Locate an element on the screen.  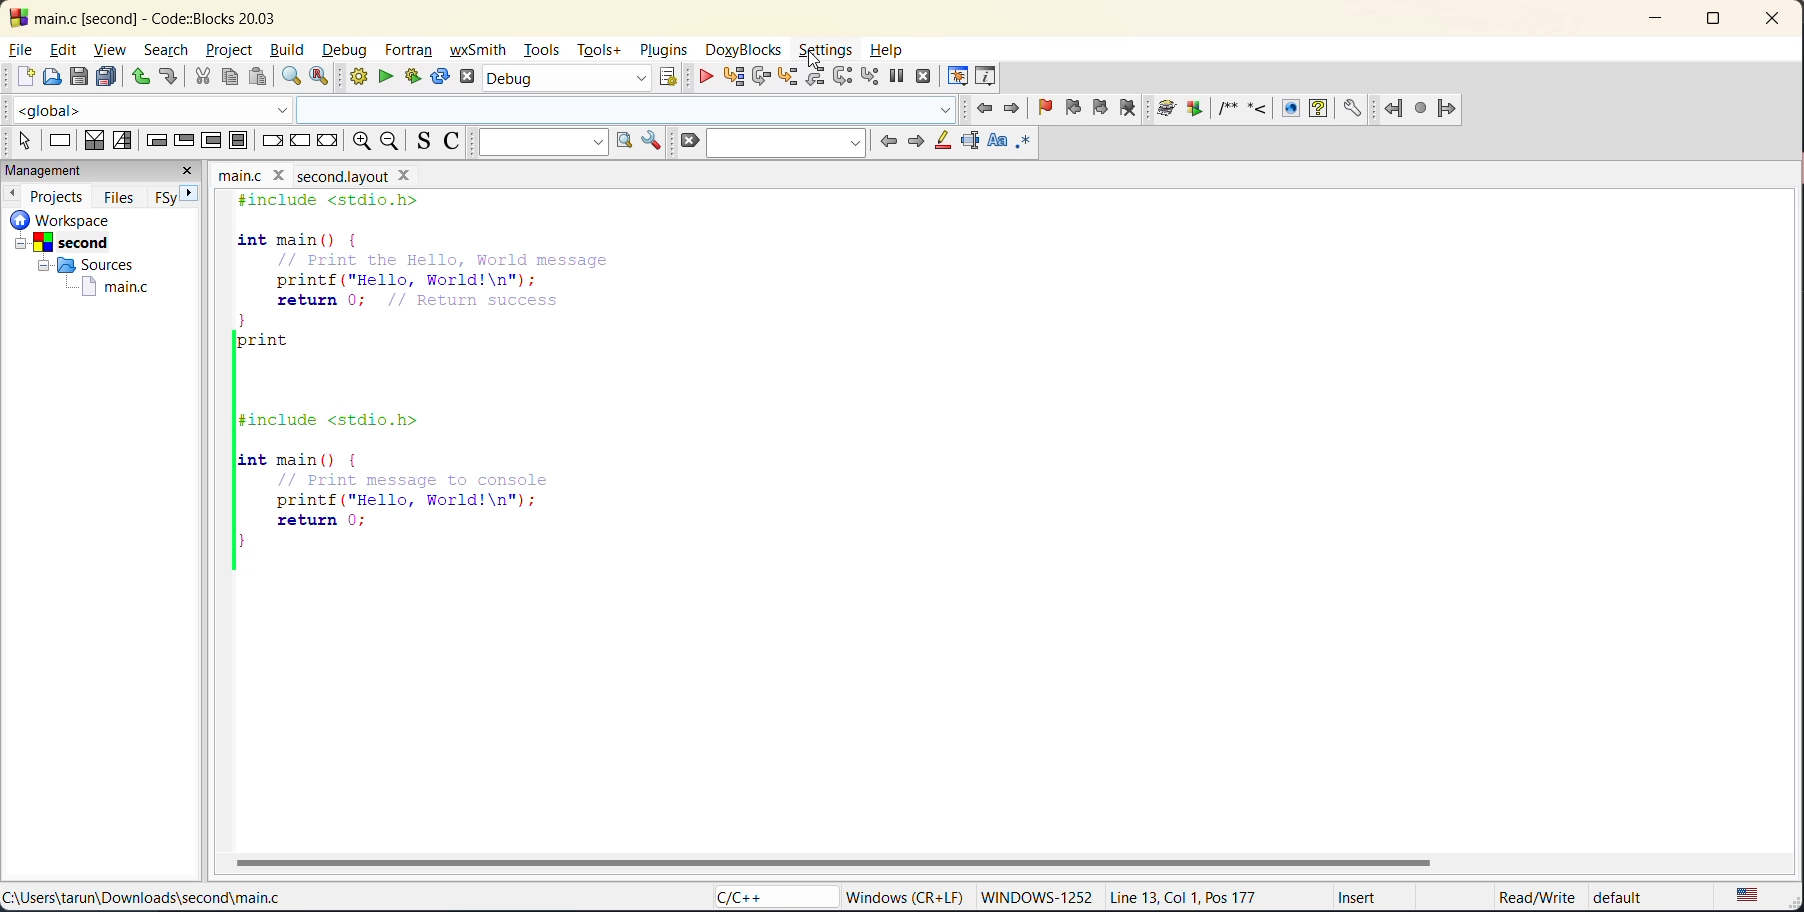
replace is located at coordinates (328, 78).